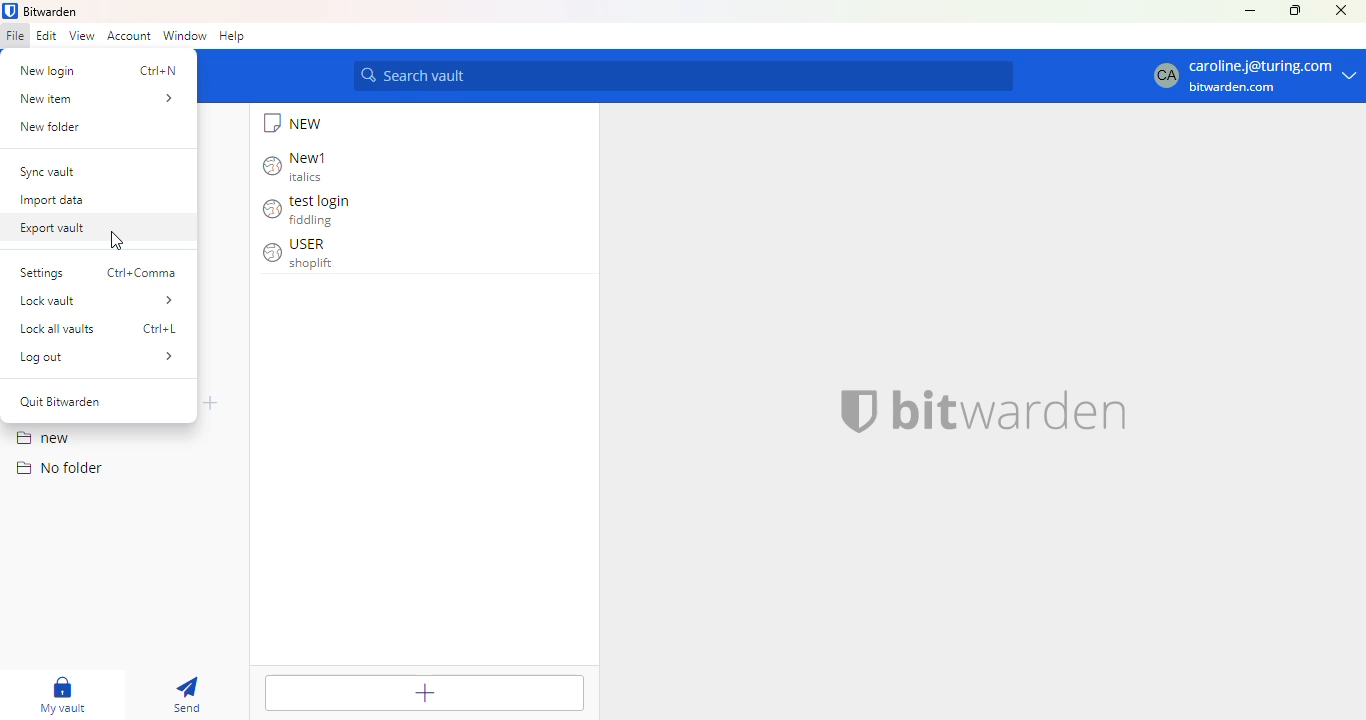  What do you see at coordinates (96, 329) in the screenshot?
I see `lock all vaults` at bounding box center [96, 329].